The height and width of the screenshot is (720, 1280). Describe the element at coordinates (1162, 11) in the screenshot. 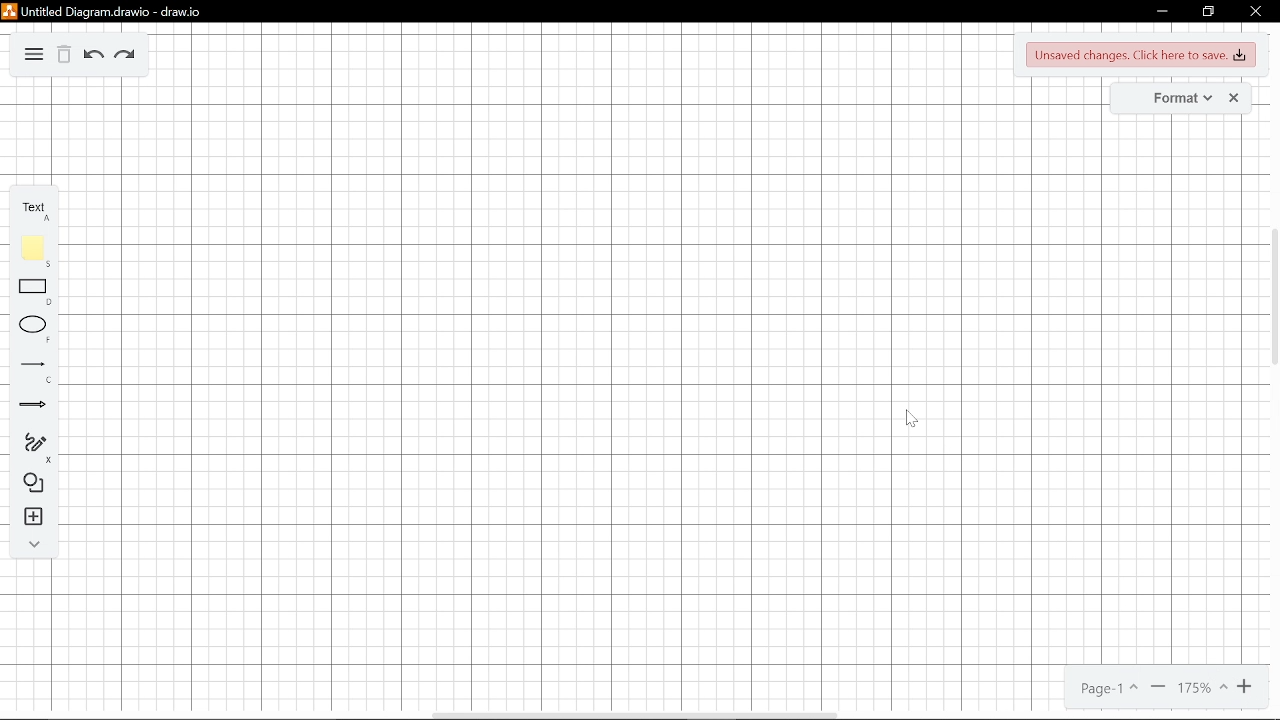

I see `minimize` at that location.